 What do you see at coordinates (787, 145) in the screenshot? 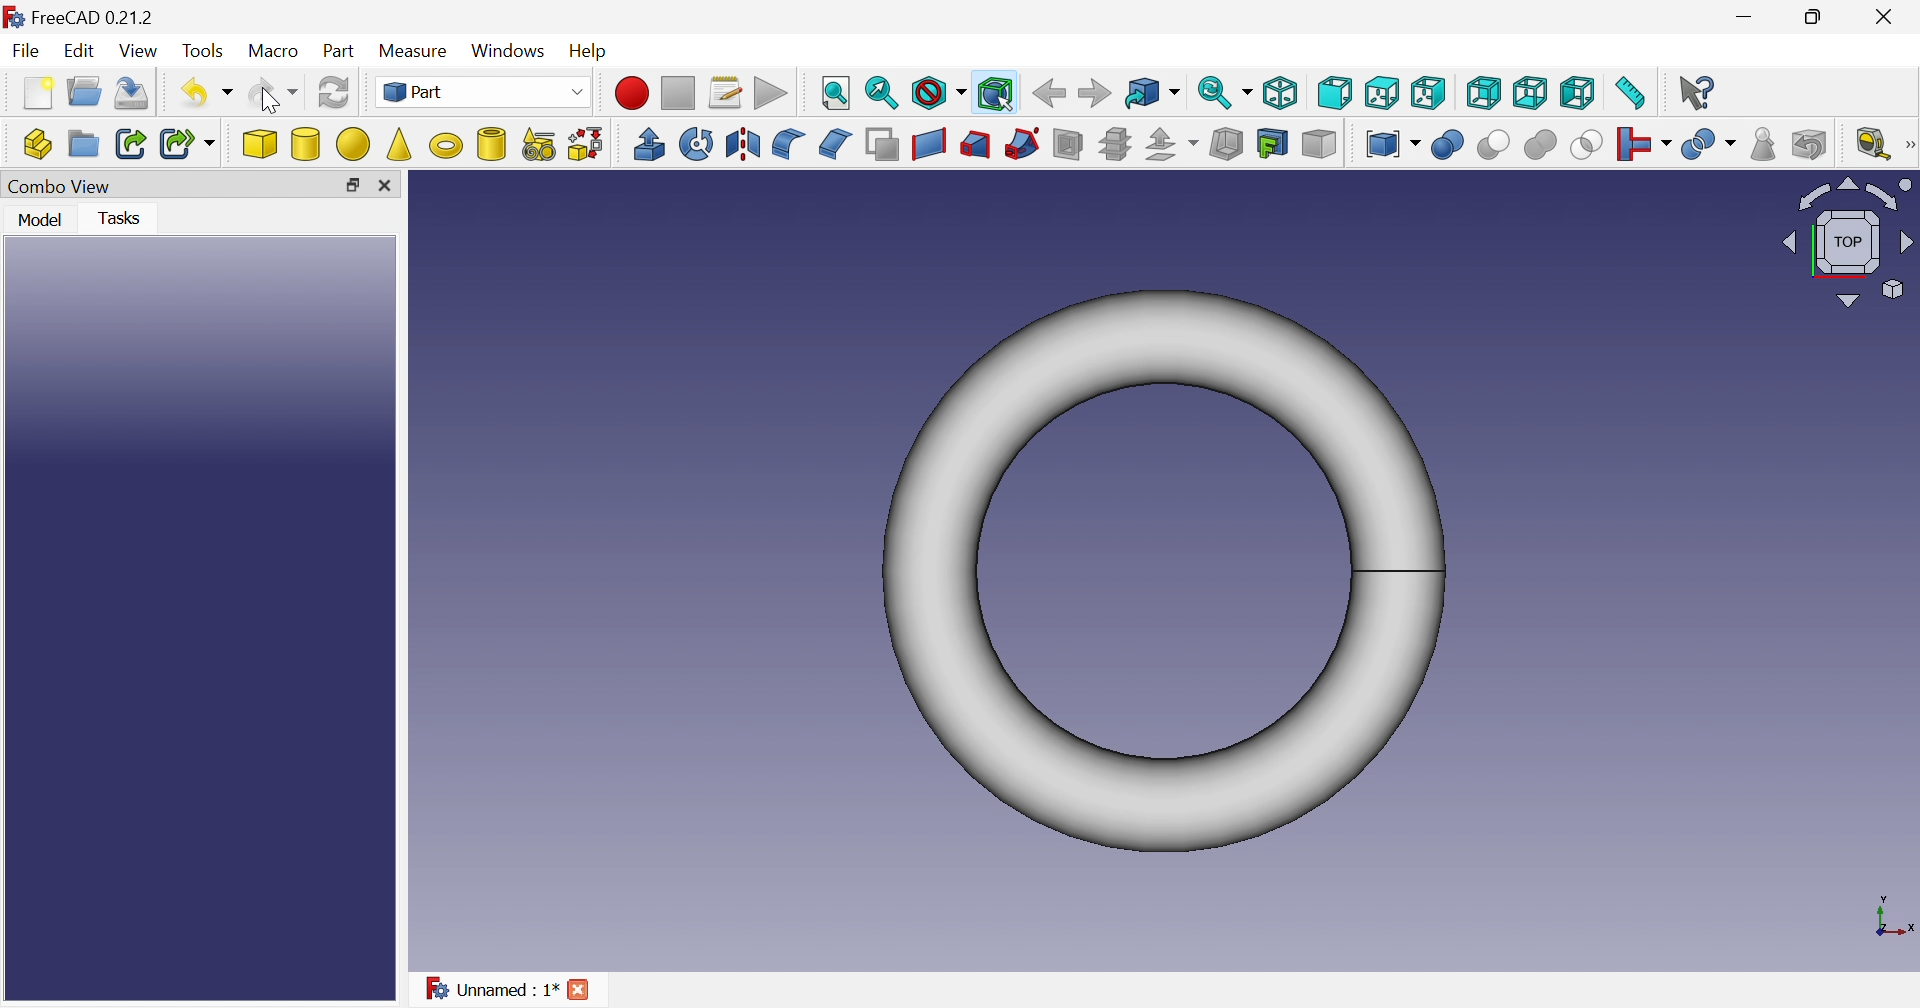
I see `Fillet...` at bounding box center [787, 145].